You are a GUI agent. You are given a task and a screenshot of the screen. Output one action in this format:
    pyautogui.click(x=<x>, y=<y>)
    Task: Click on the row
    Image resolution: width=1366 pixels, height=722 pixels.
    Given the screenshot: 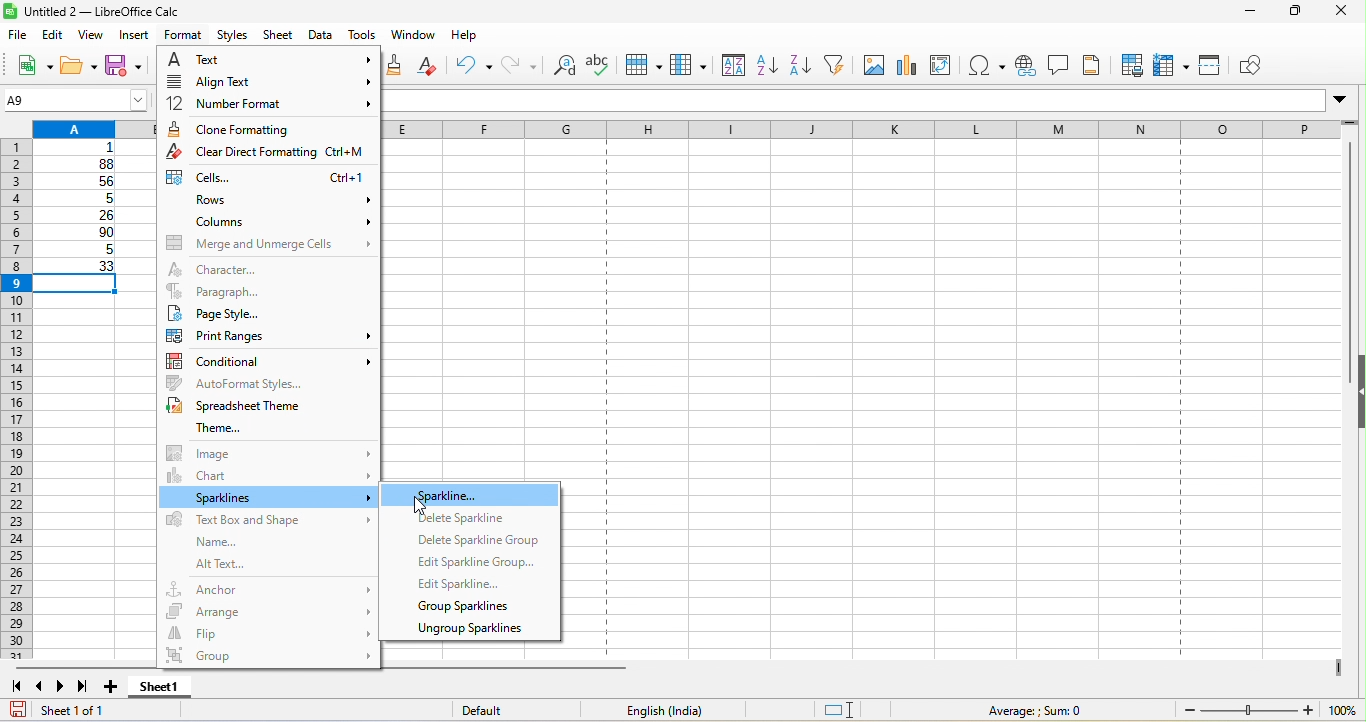 What is the action you would take?
    pyautogui.click(x=641, y=67)
    